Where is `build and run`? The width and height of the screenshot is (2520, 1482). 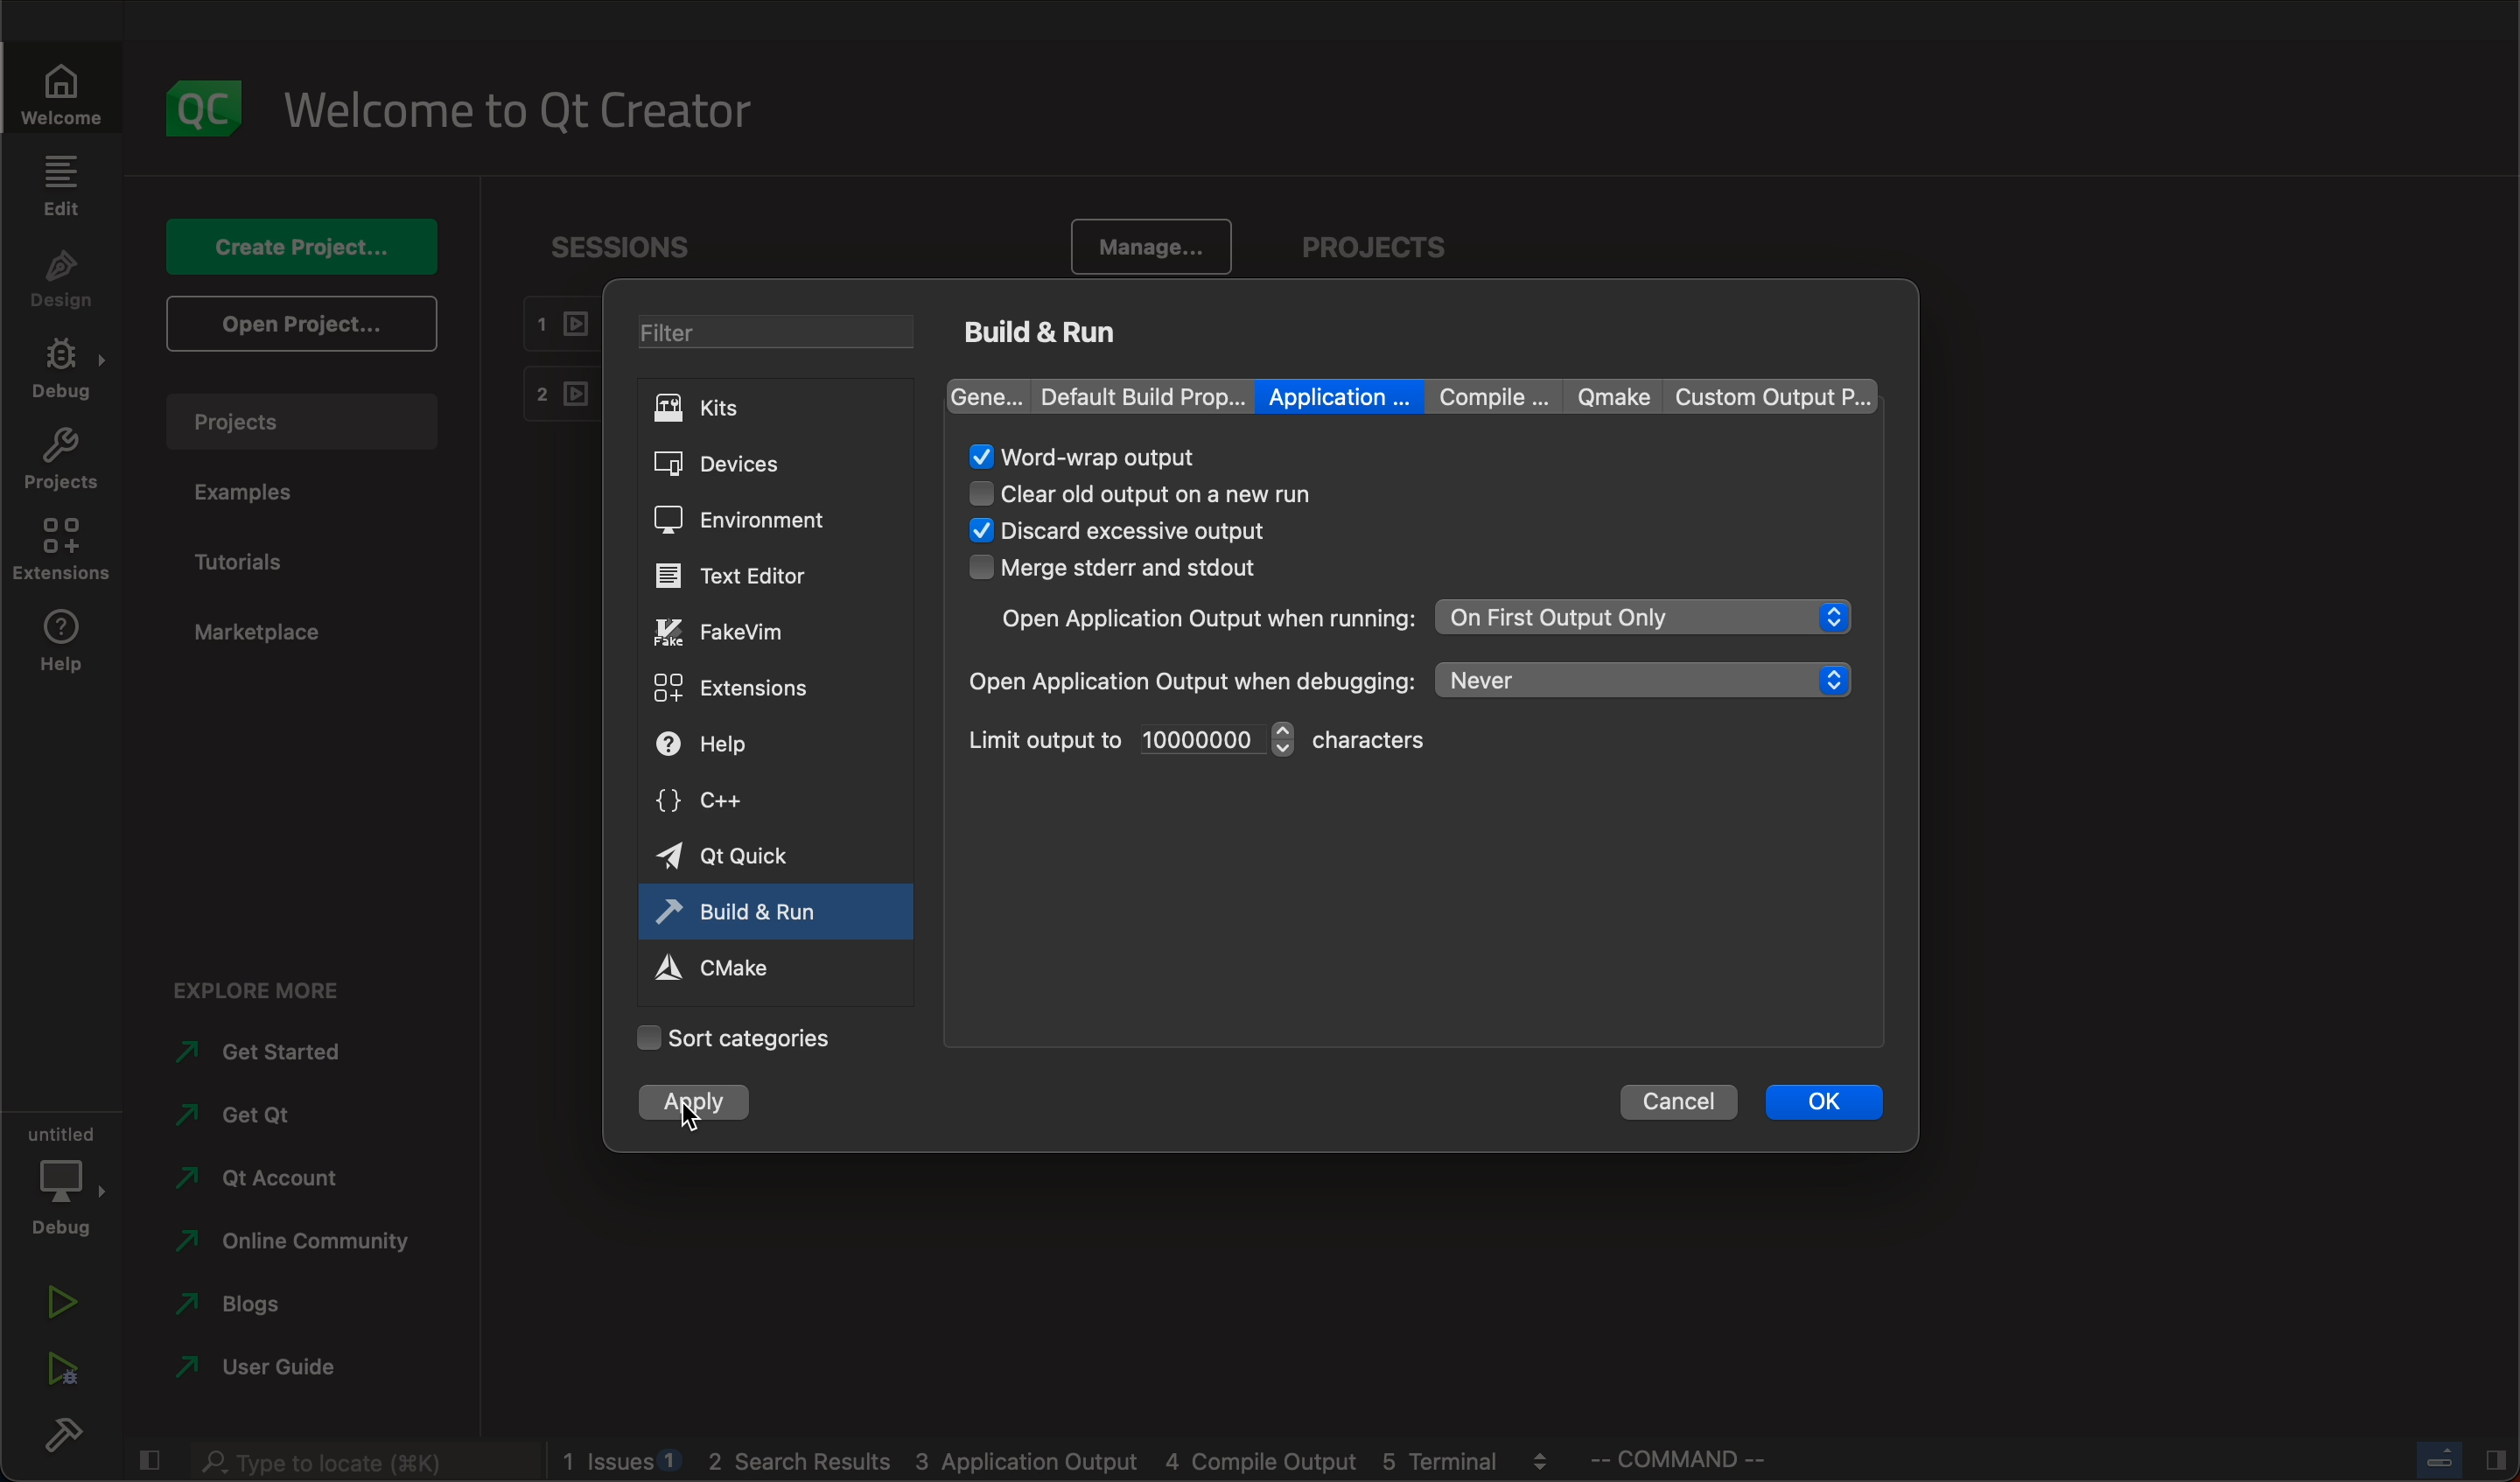
build and run is located at coordinates (1047, 330).